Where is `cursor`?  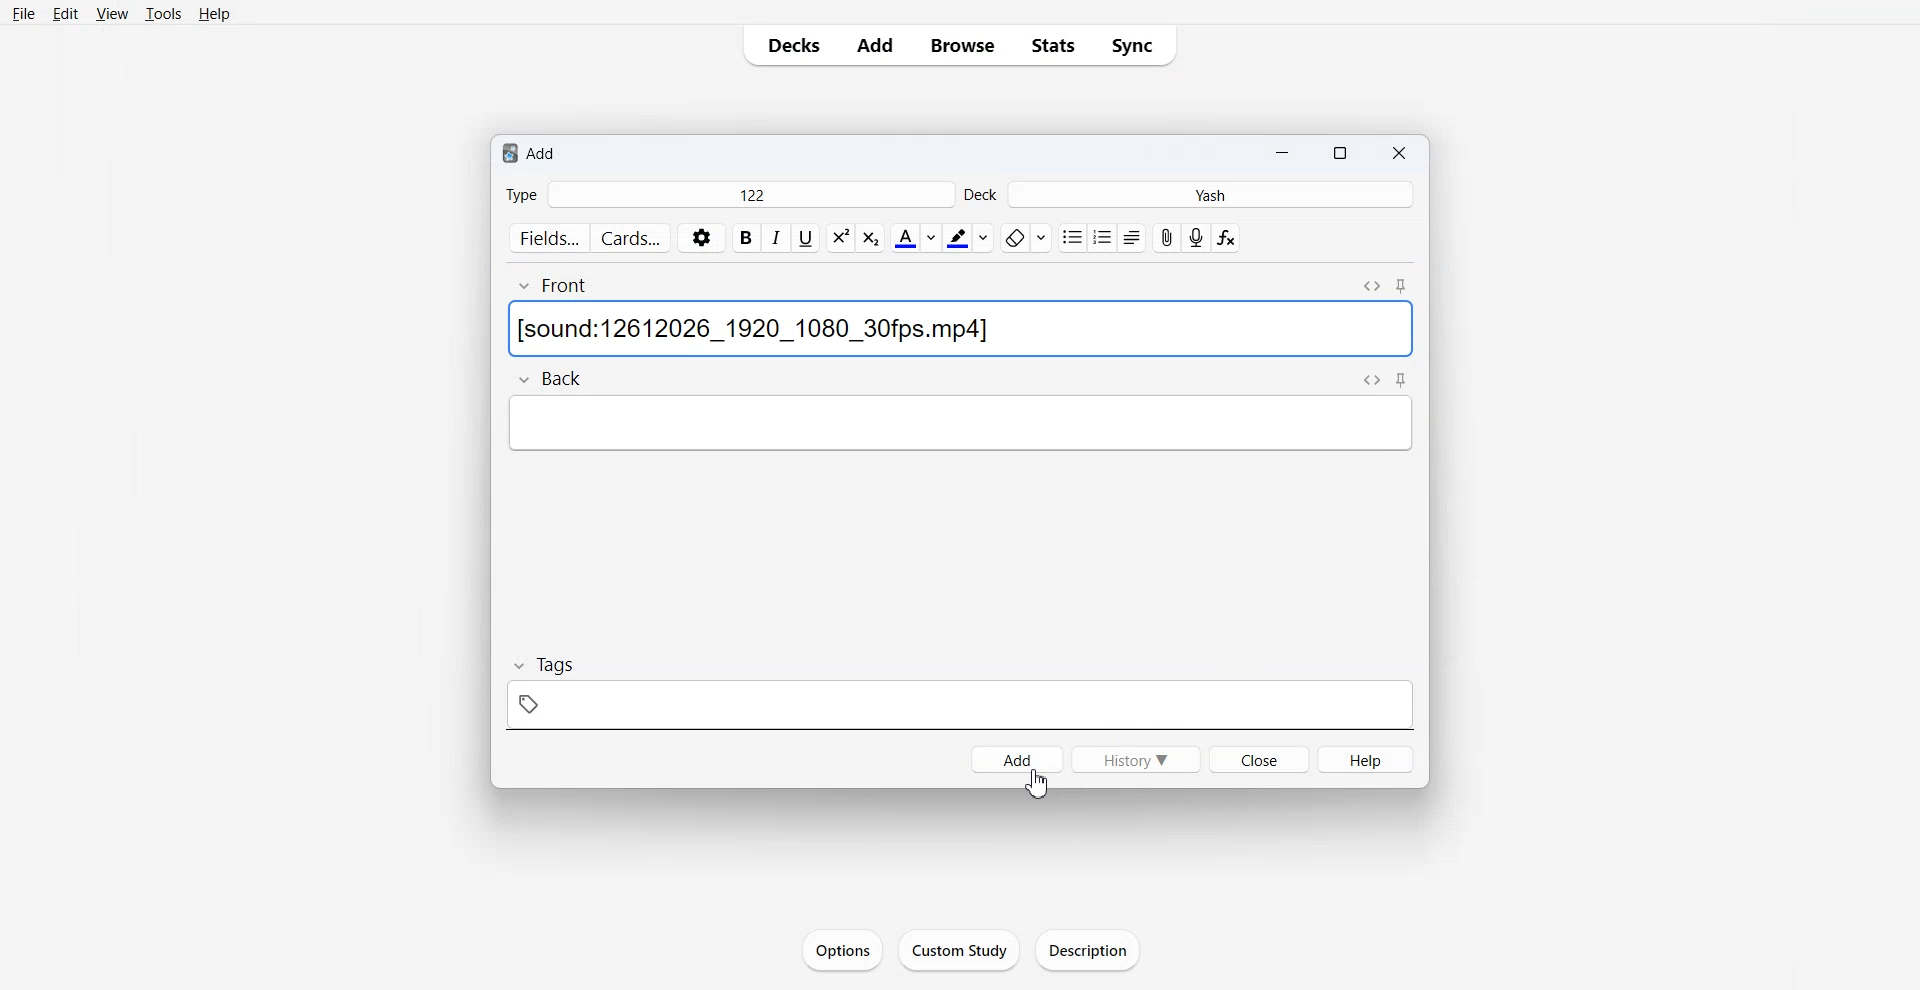 cursor is located at coordinates (1036, 785).